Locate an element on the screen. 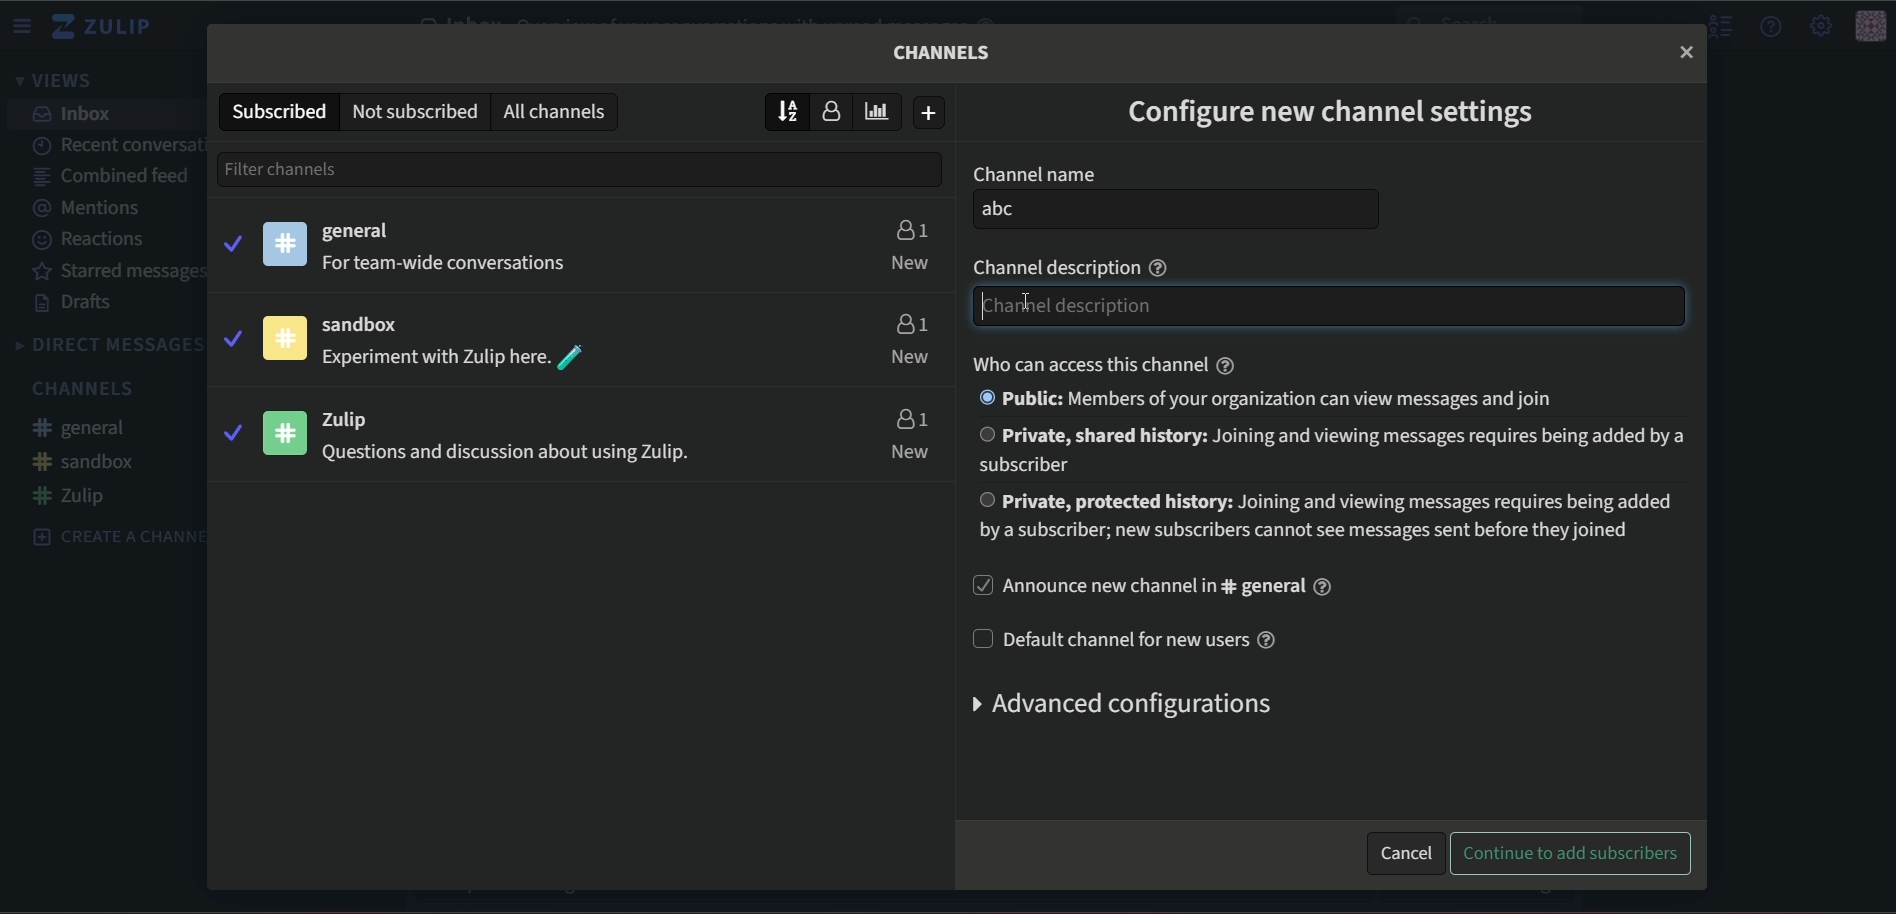 This screenshot has height=914, width=1896. channels is located at coordinates (559, 111).